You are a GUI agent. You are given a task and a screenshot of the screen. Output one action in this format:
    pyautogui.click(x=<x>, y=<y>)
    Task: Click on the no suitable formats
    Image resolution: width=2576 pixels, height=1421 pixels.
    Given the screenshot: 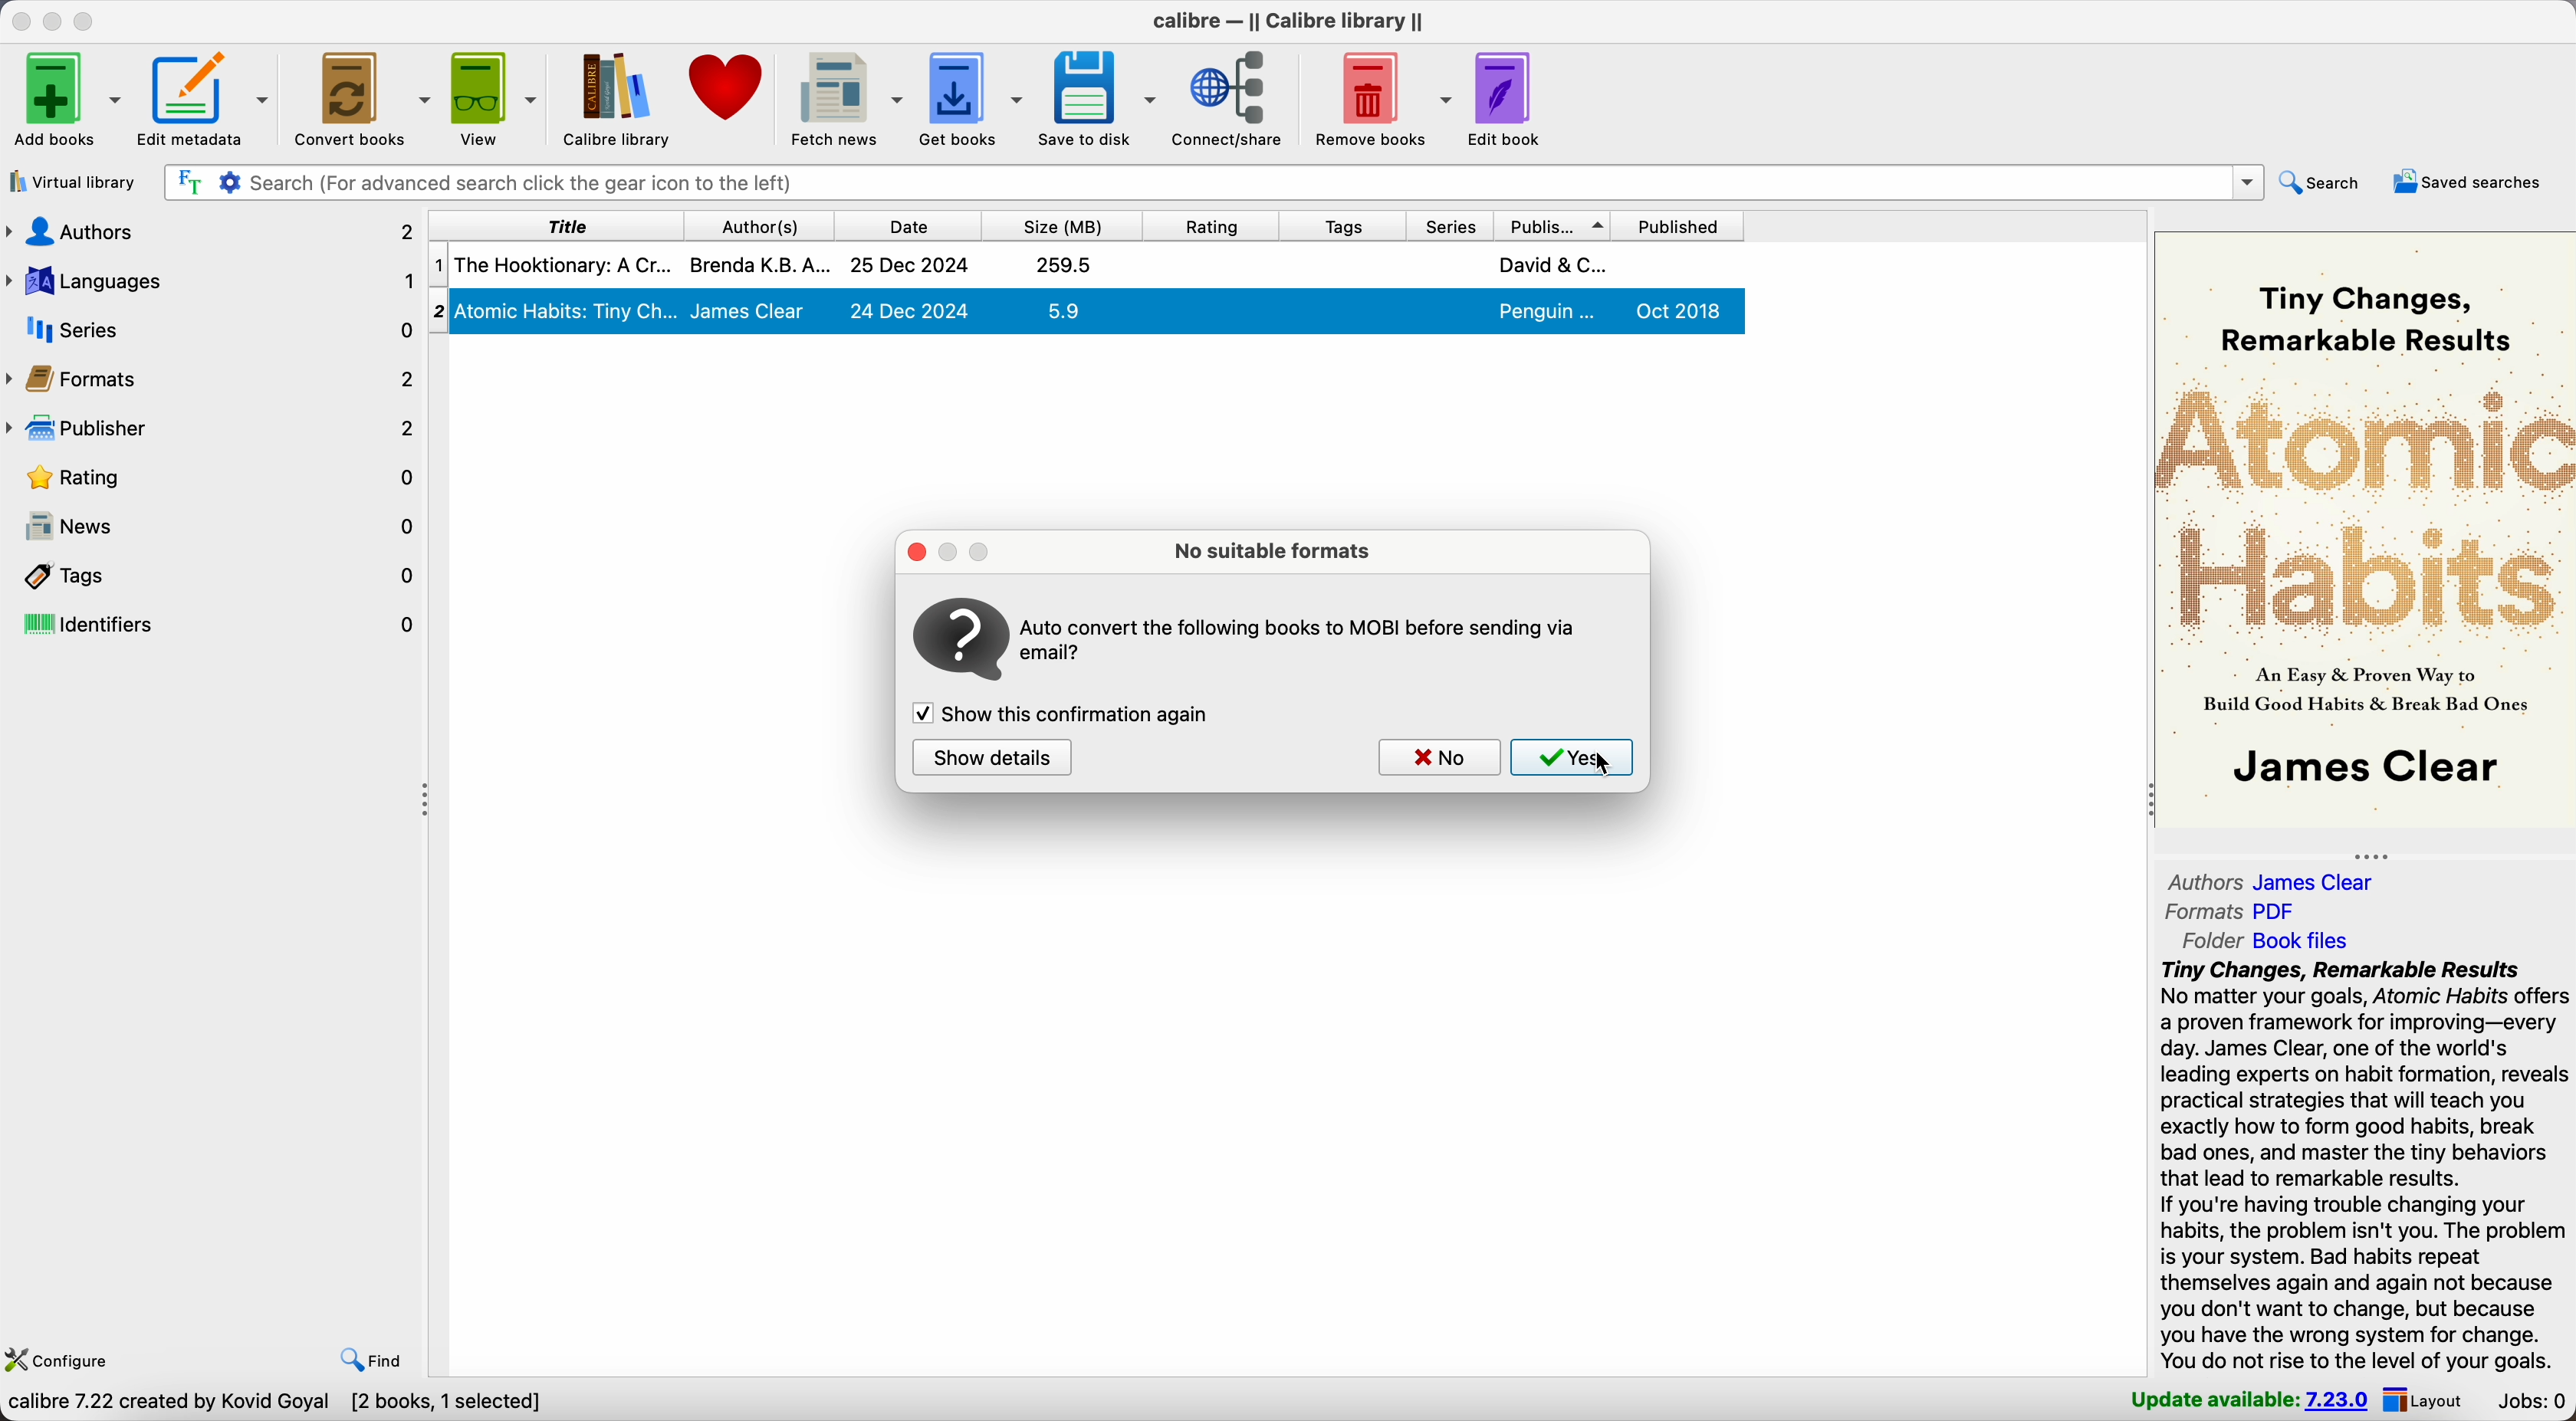 What is the action you would take?
    pyautogui.click(x=1272, y=548)
    